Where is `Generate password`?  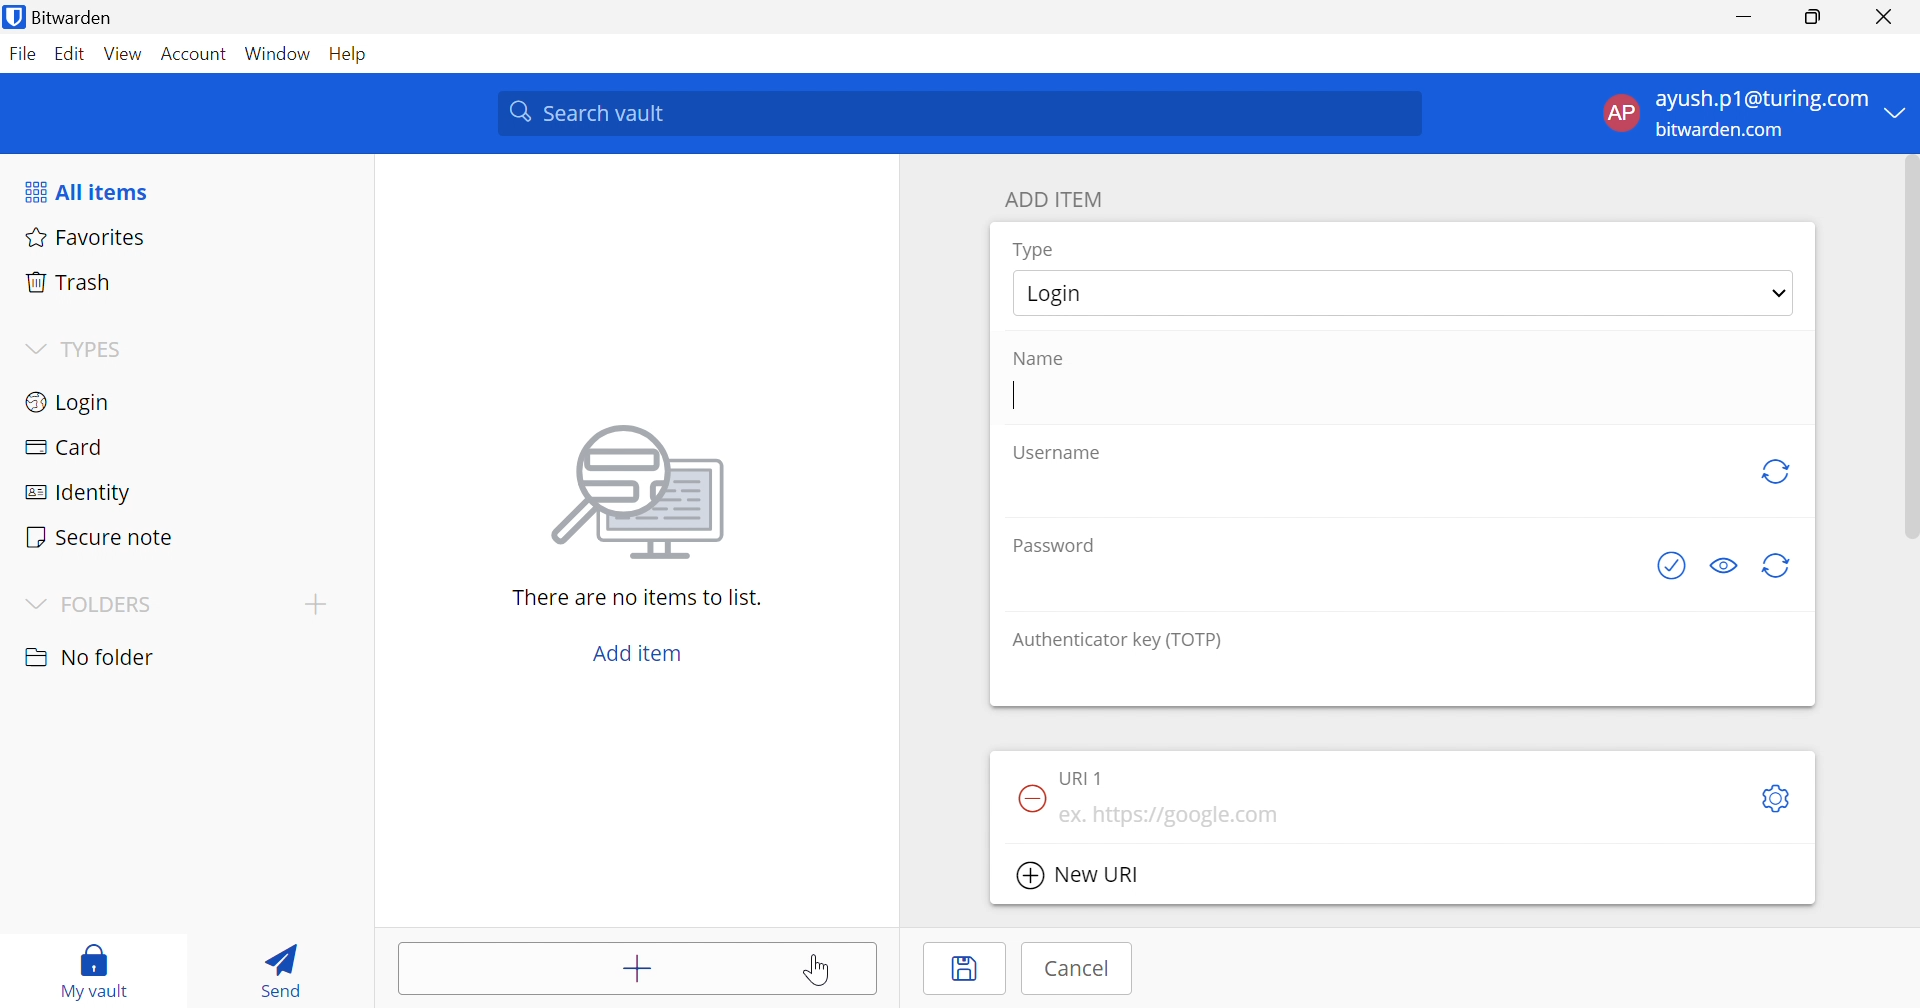 Generate password is located at coordinates (1777, 471).